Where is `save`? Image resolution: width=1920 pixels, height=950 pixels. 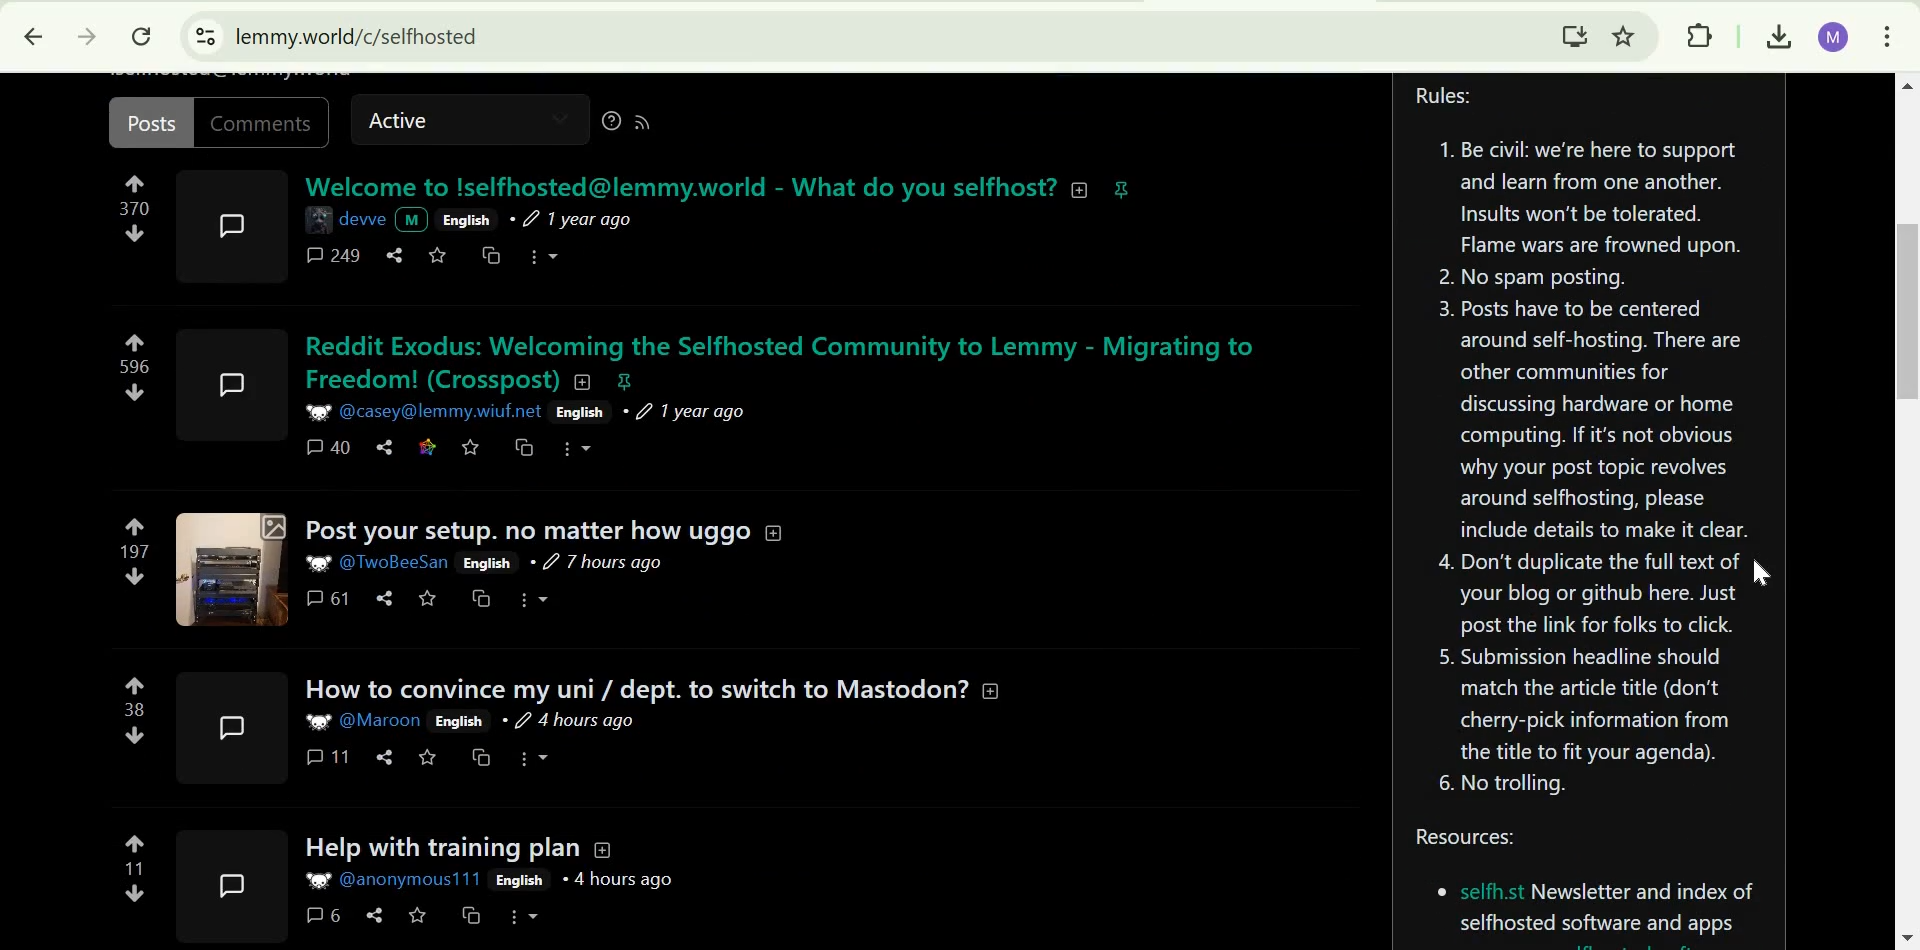
save is located at coordinates (418, 915).